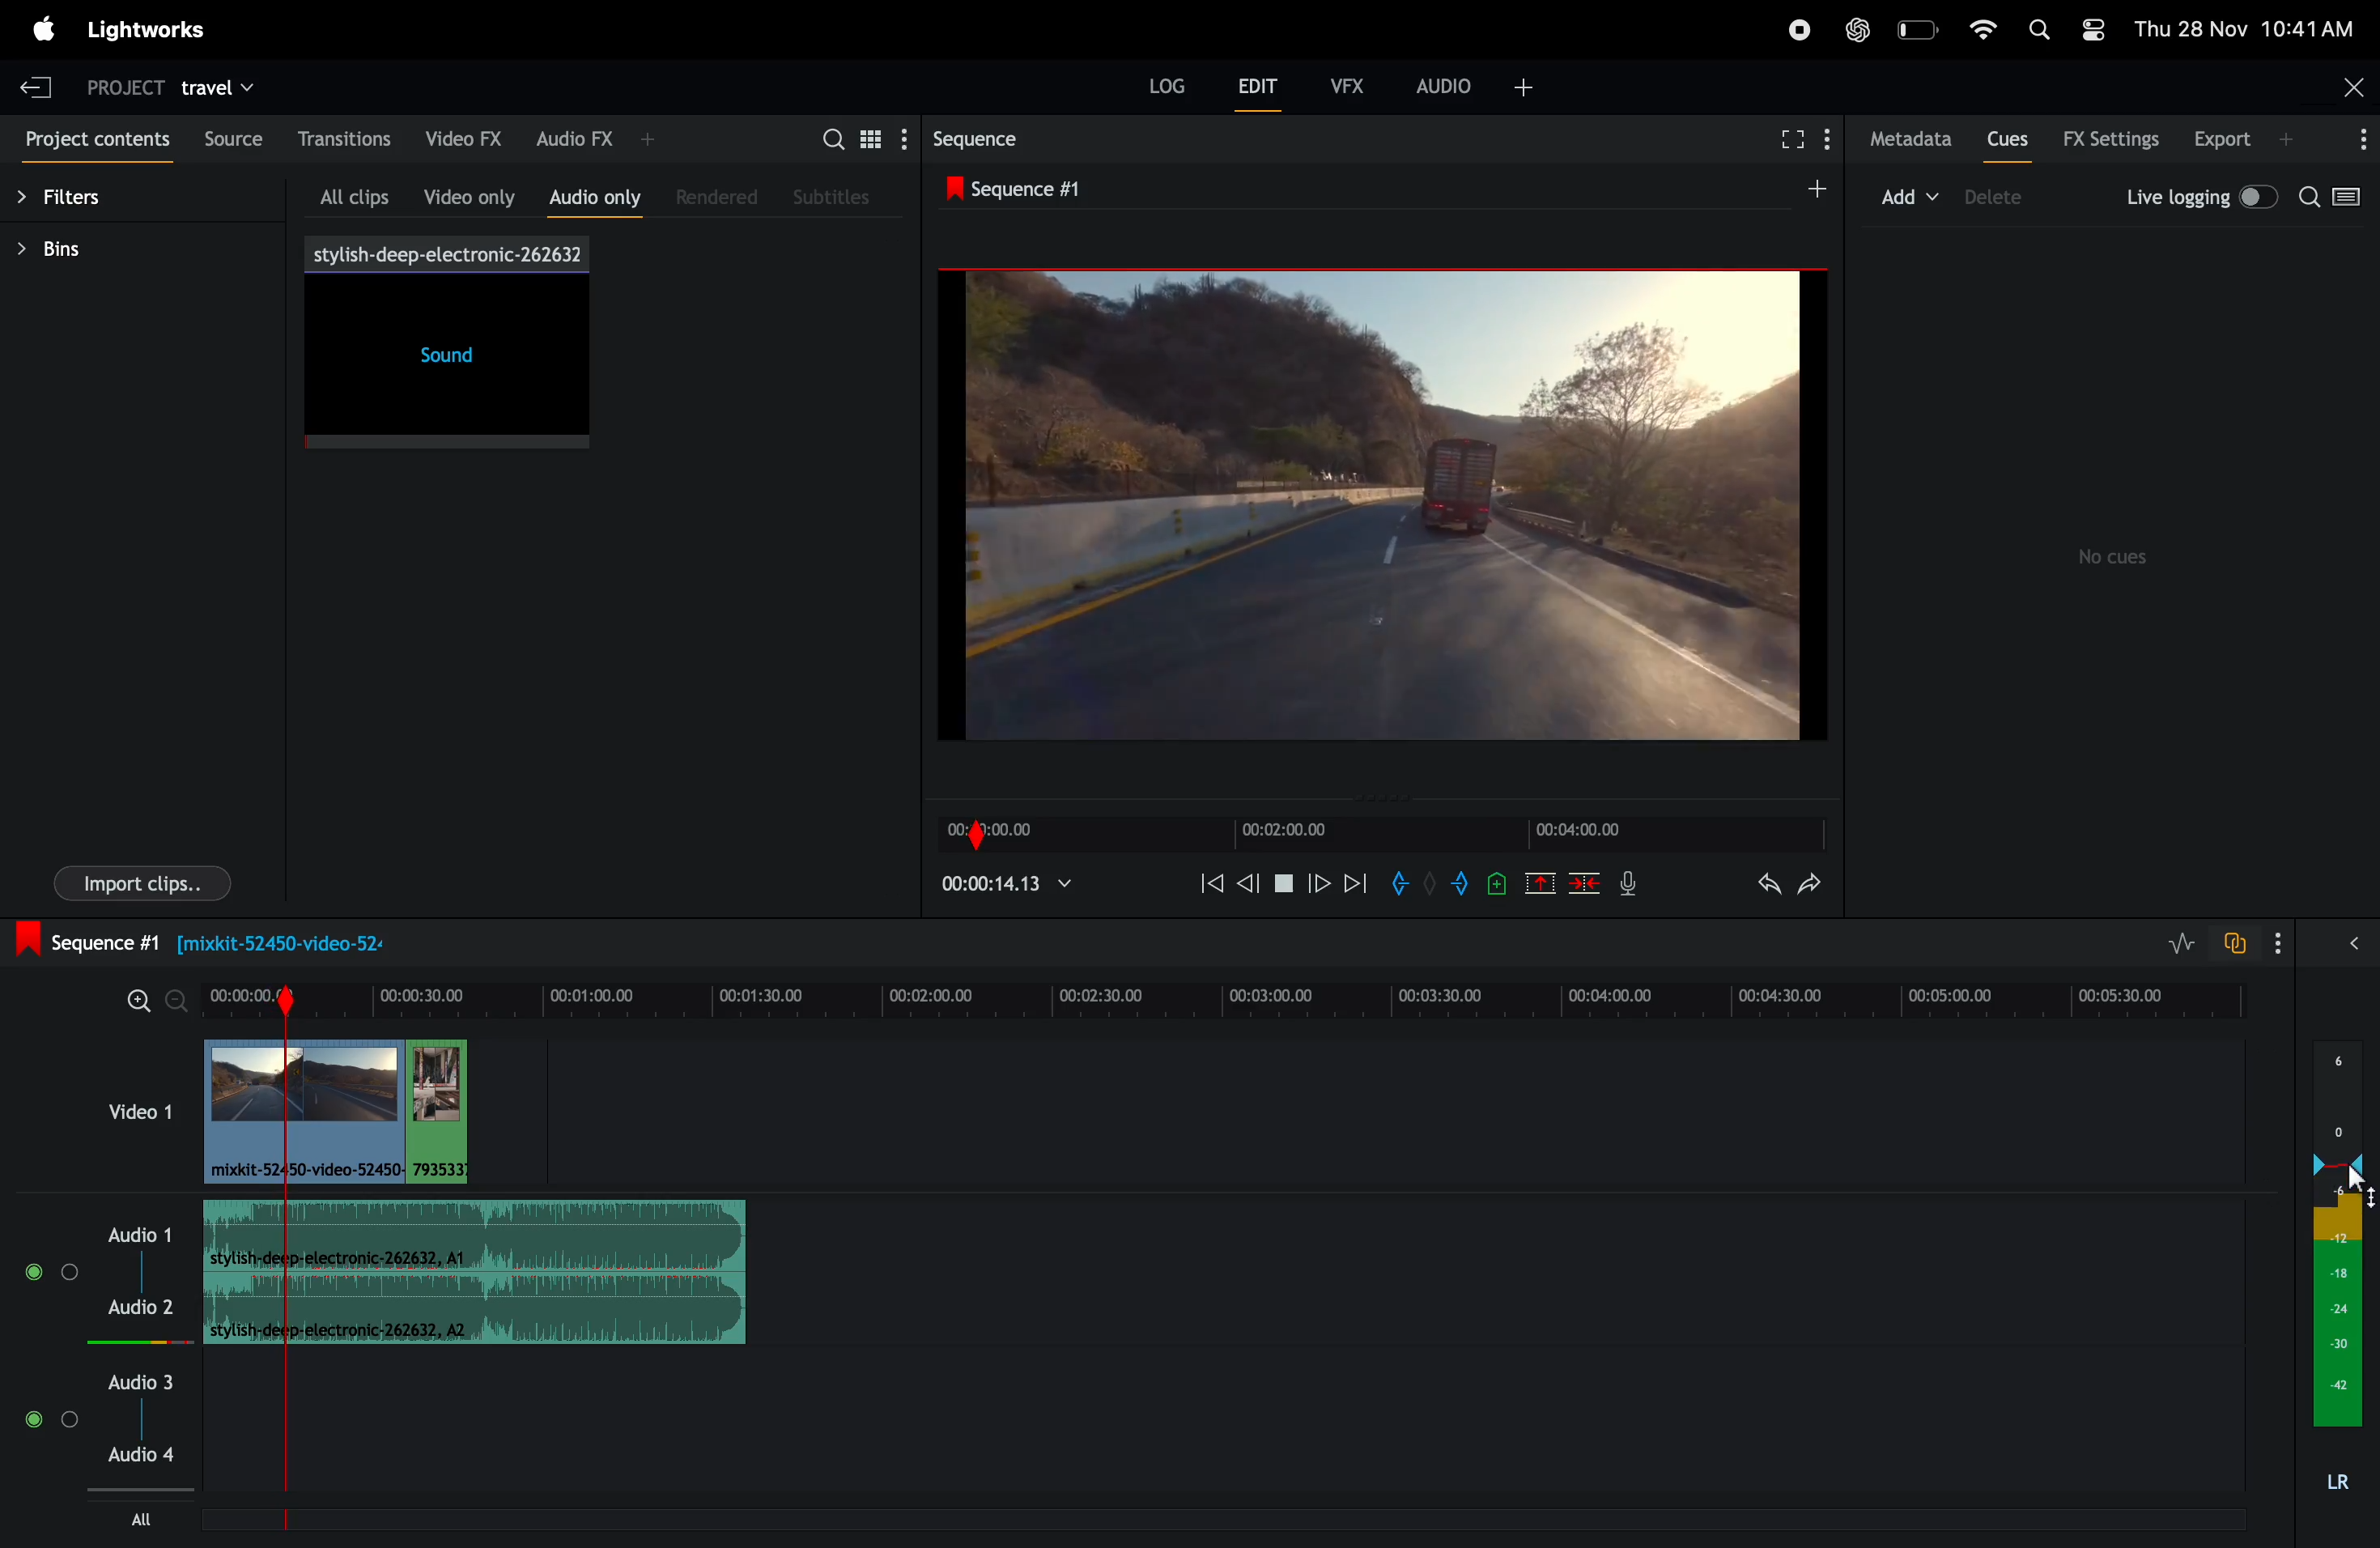 This screenshot has width=2380, height=1548. Describe the element at coordinates (479, 1269) in the screenshot. I see `sound track` at that location.